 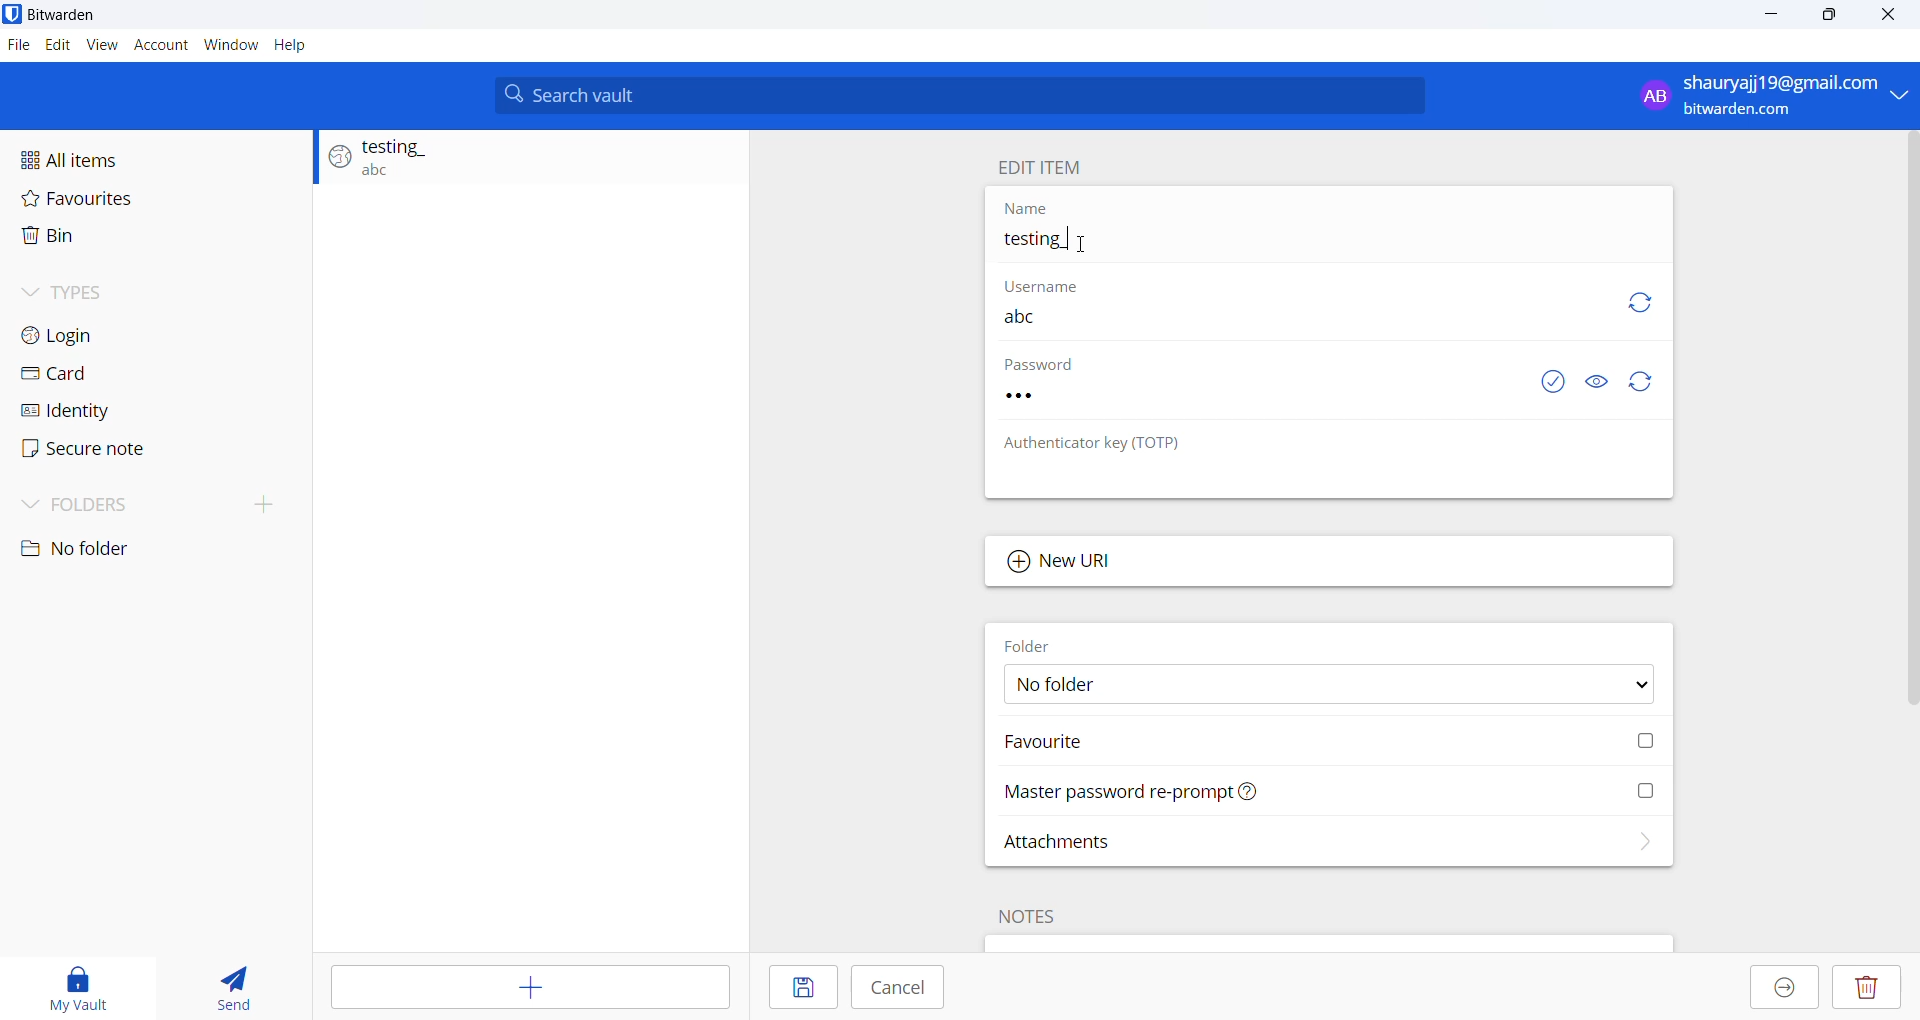 What do you see at coordinates (154, 154) in the screenshot?
I see `All items` at bounding box center [154, 154].